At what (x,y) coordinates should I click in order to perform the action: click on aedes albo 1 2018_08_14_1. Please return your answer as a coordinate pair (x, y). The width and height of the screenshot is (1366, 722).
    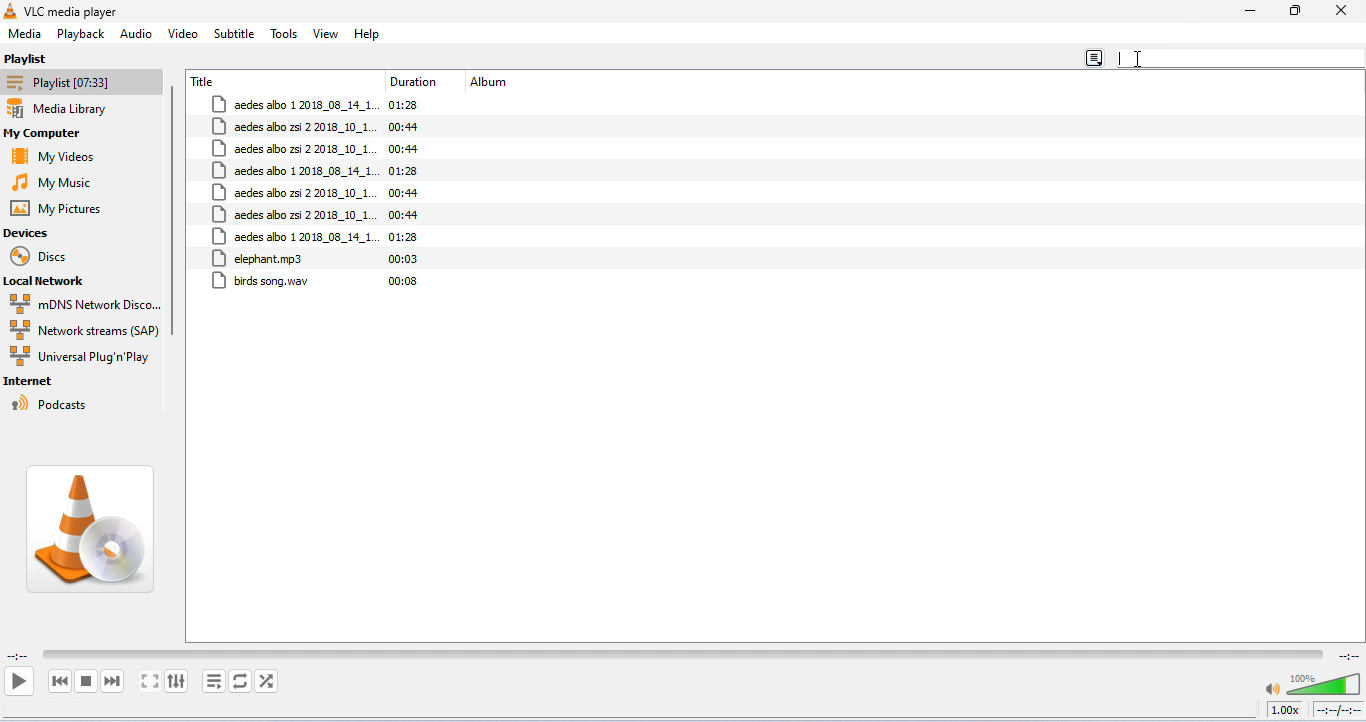
    Looking at the image, I should click on (296, 105).